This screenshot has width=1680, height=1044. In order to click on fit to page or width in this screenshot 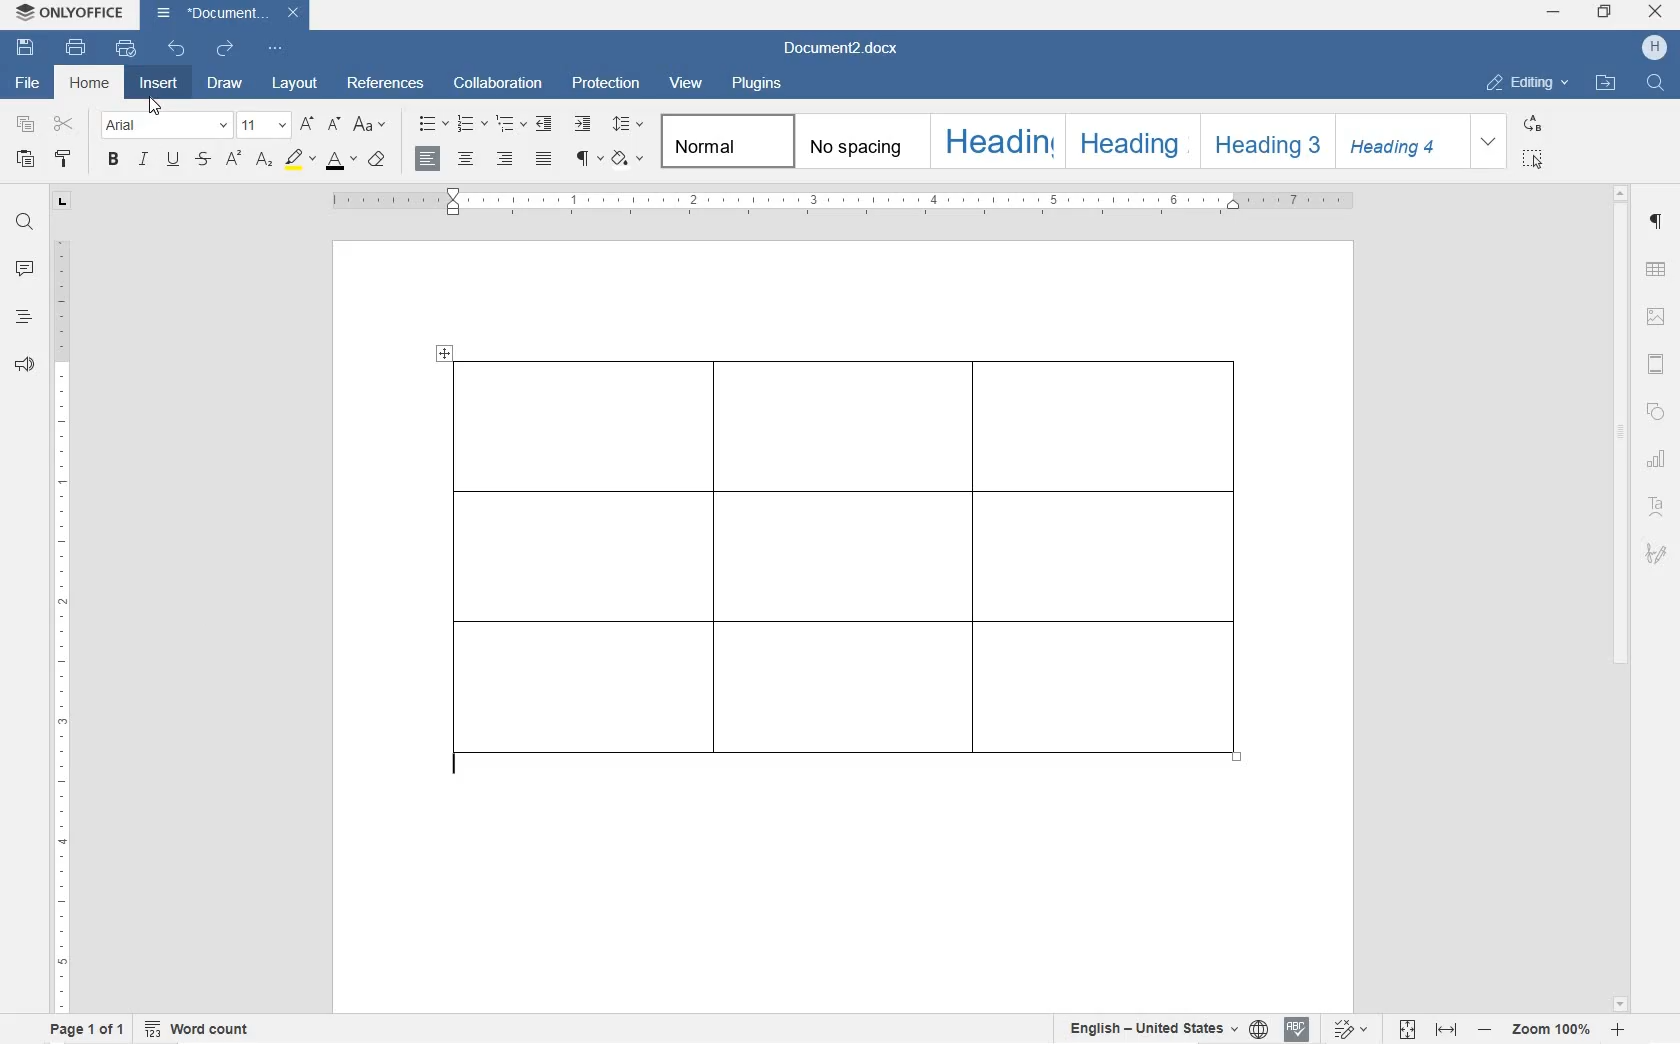, I will do `click(1428, 1028)`.